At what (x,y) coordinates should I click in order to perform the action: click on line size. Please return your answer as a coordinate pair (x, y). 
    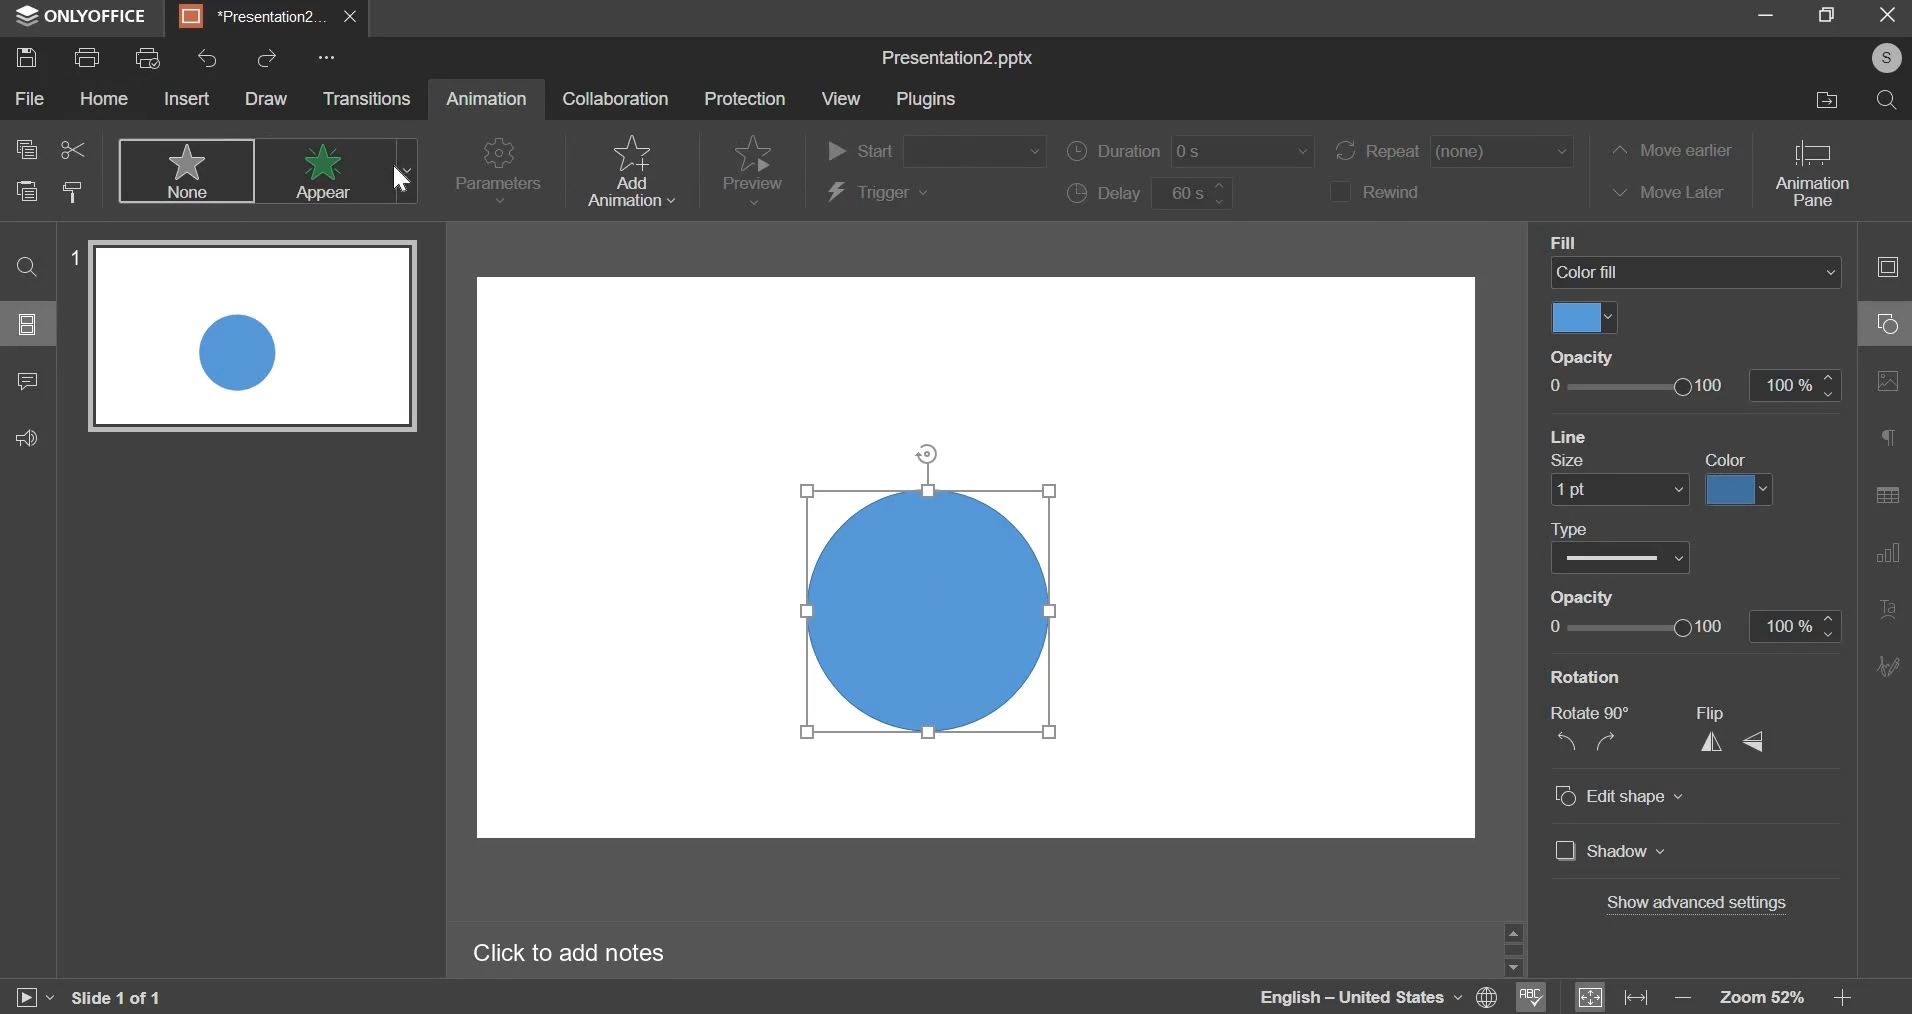
    Looking at the image, I should click on (1613, 492).